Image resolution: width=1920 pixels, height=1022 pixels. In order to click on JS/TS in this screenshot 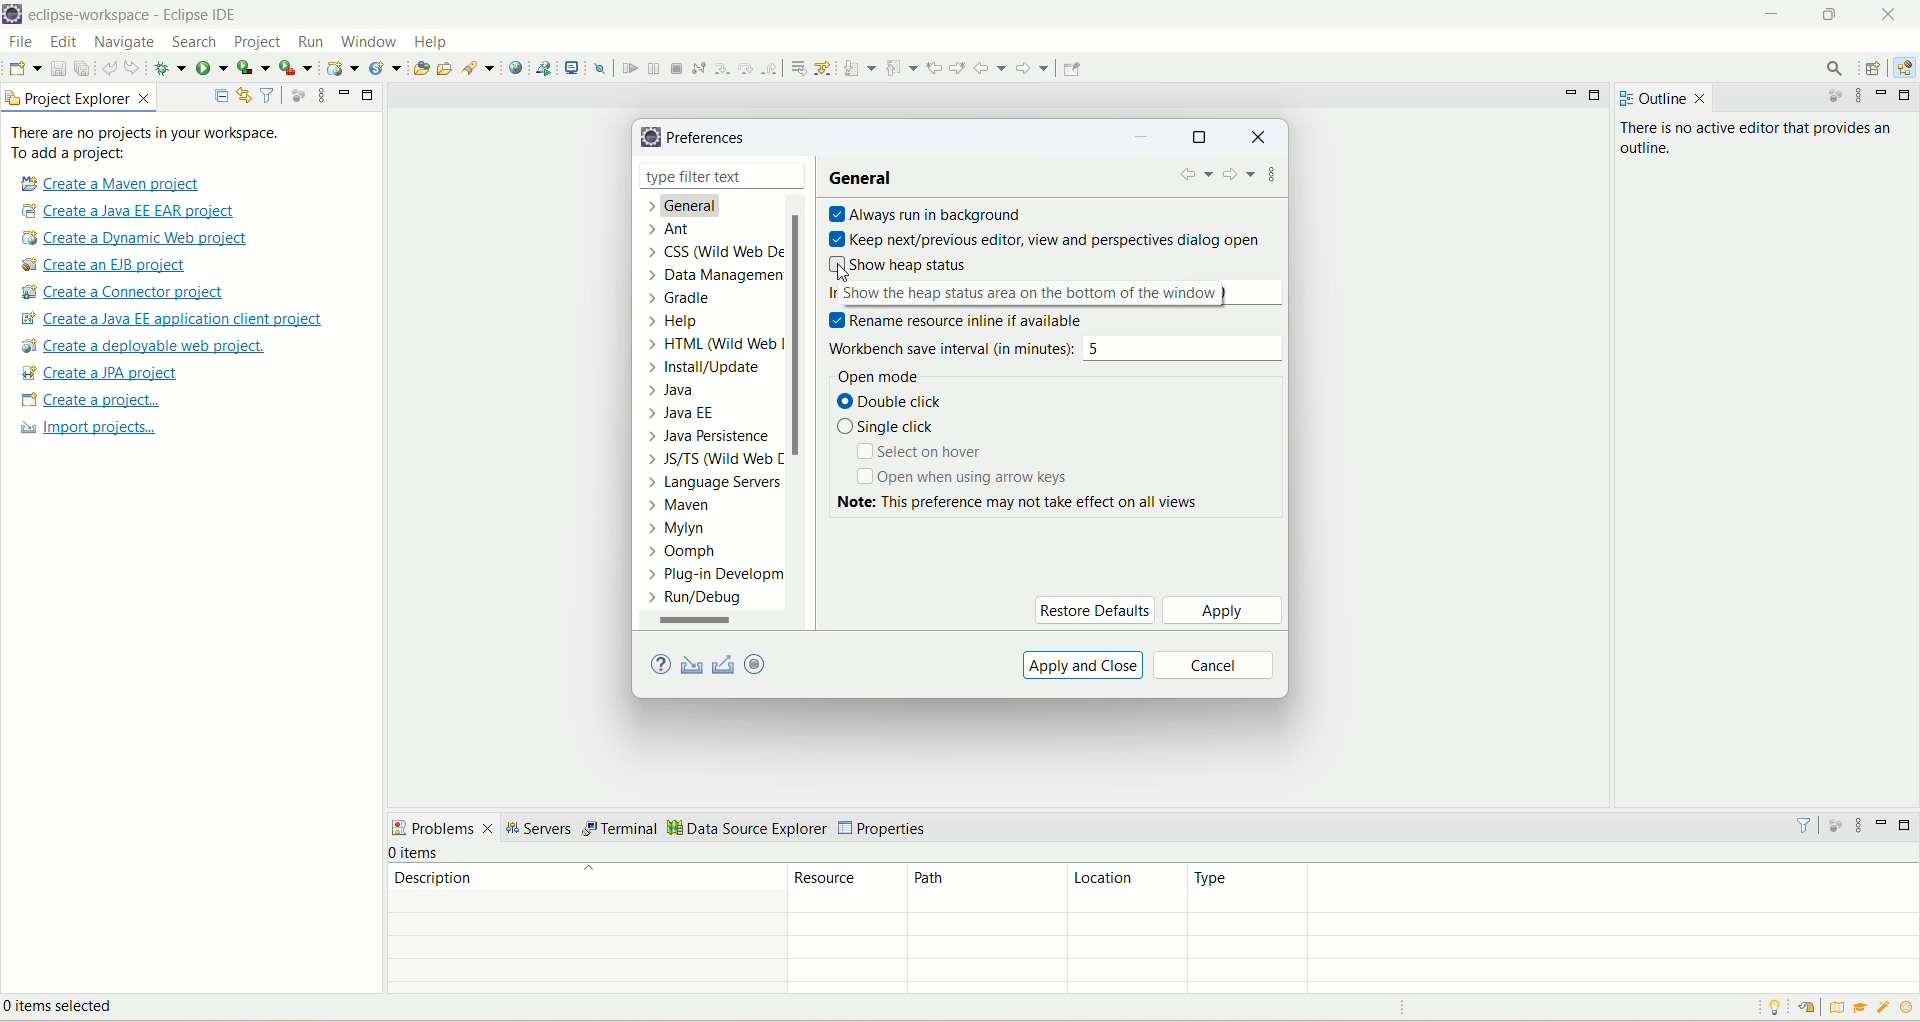, I will do `click(709, 463)`.